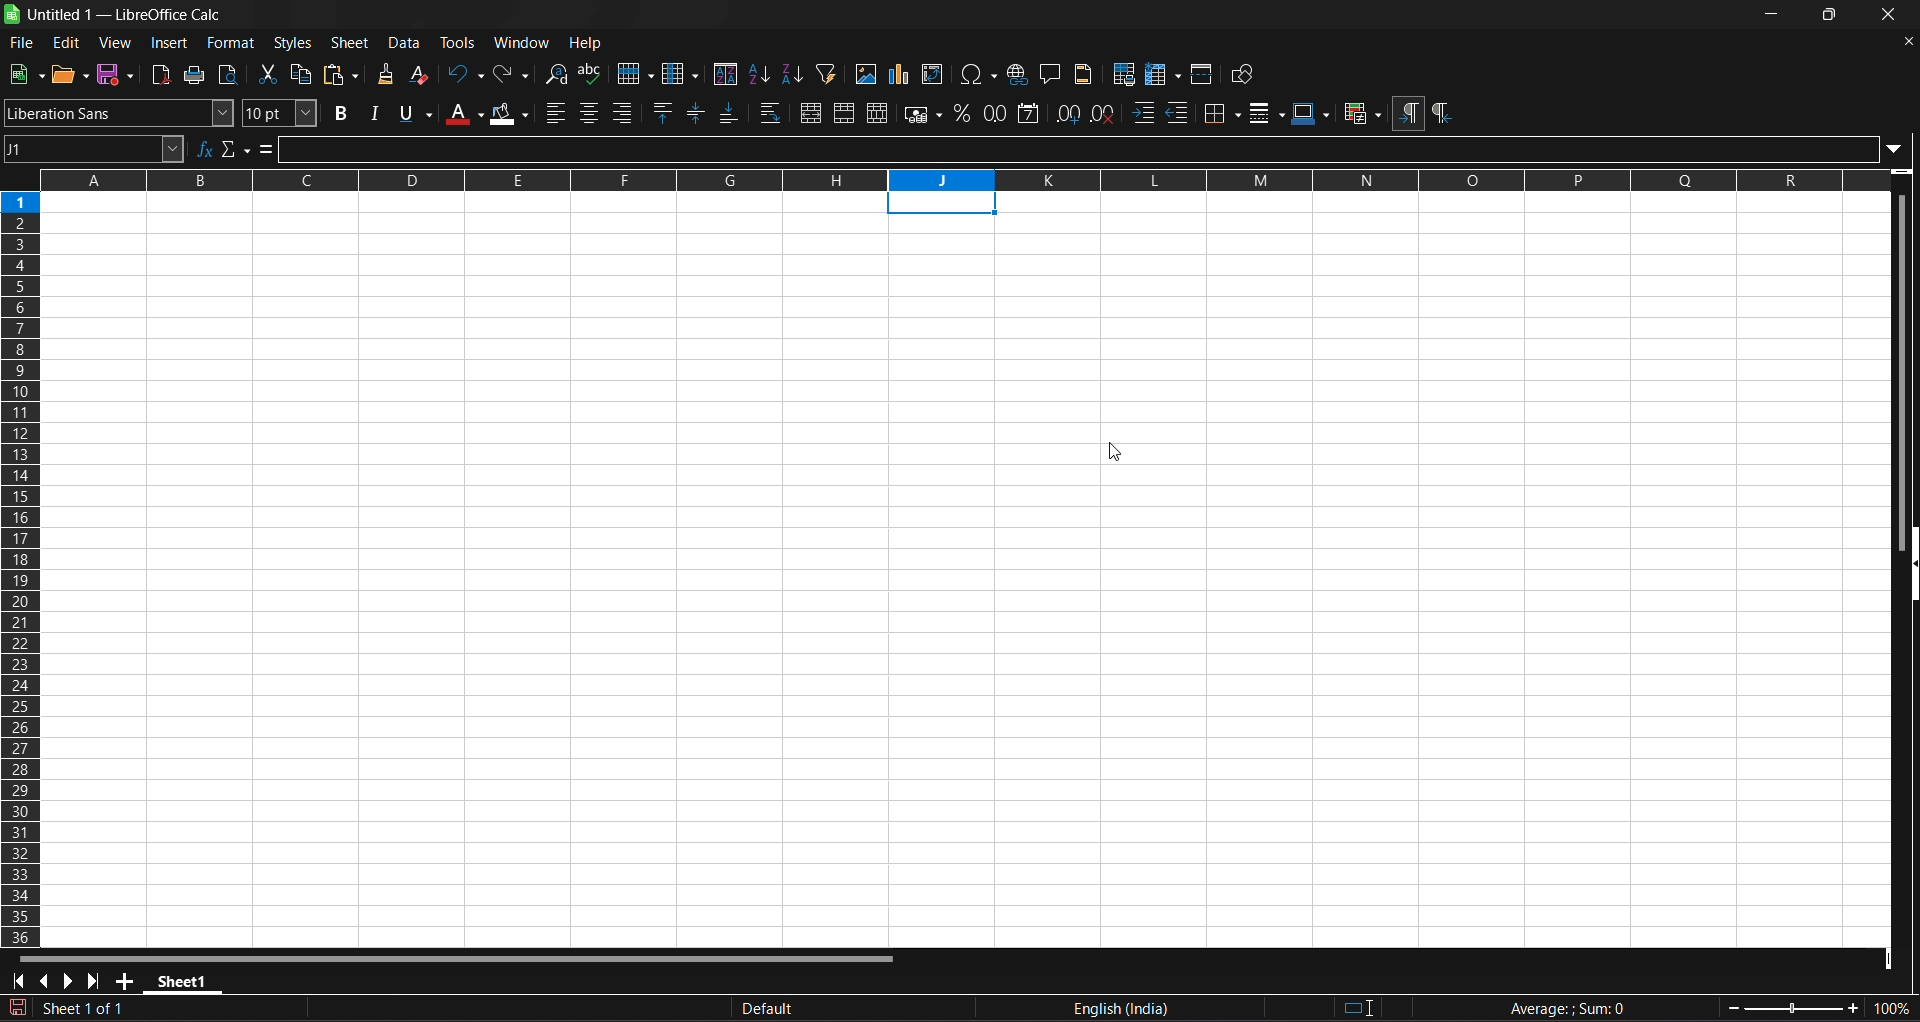 The image size is (1920, 1022). I want to click on zoom factor, so click(1812, 1007).